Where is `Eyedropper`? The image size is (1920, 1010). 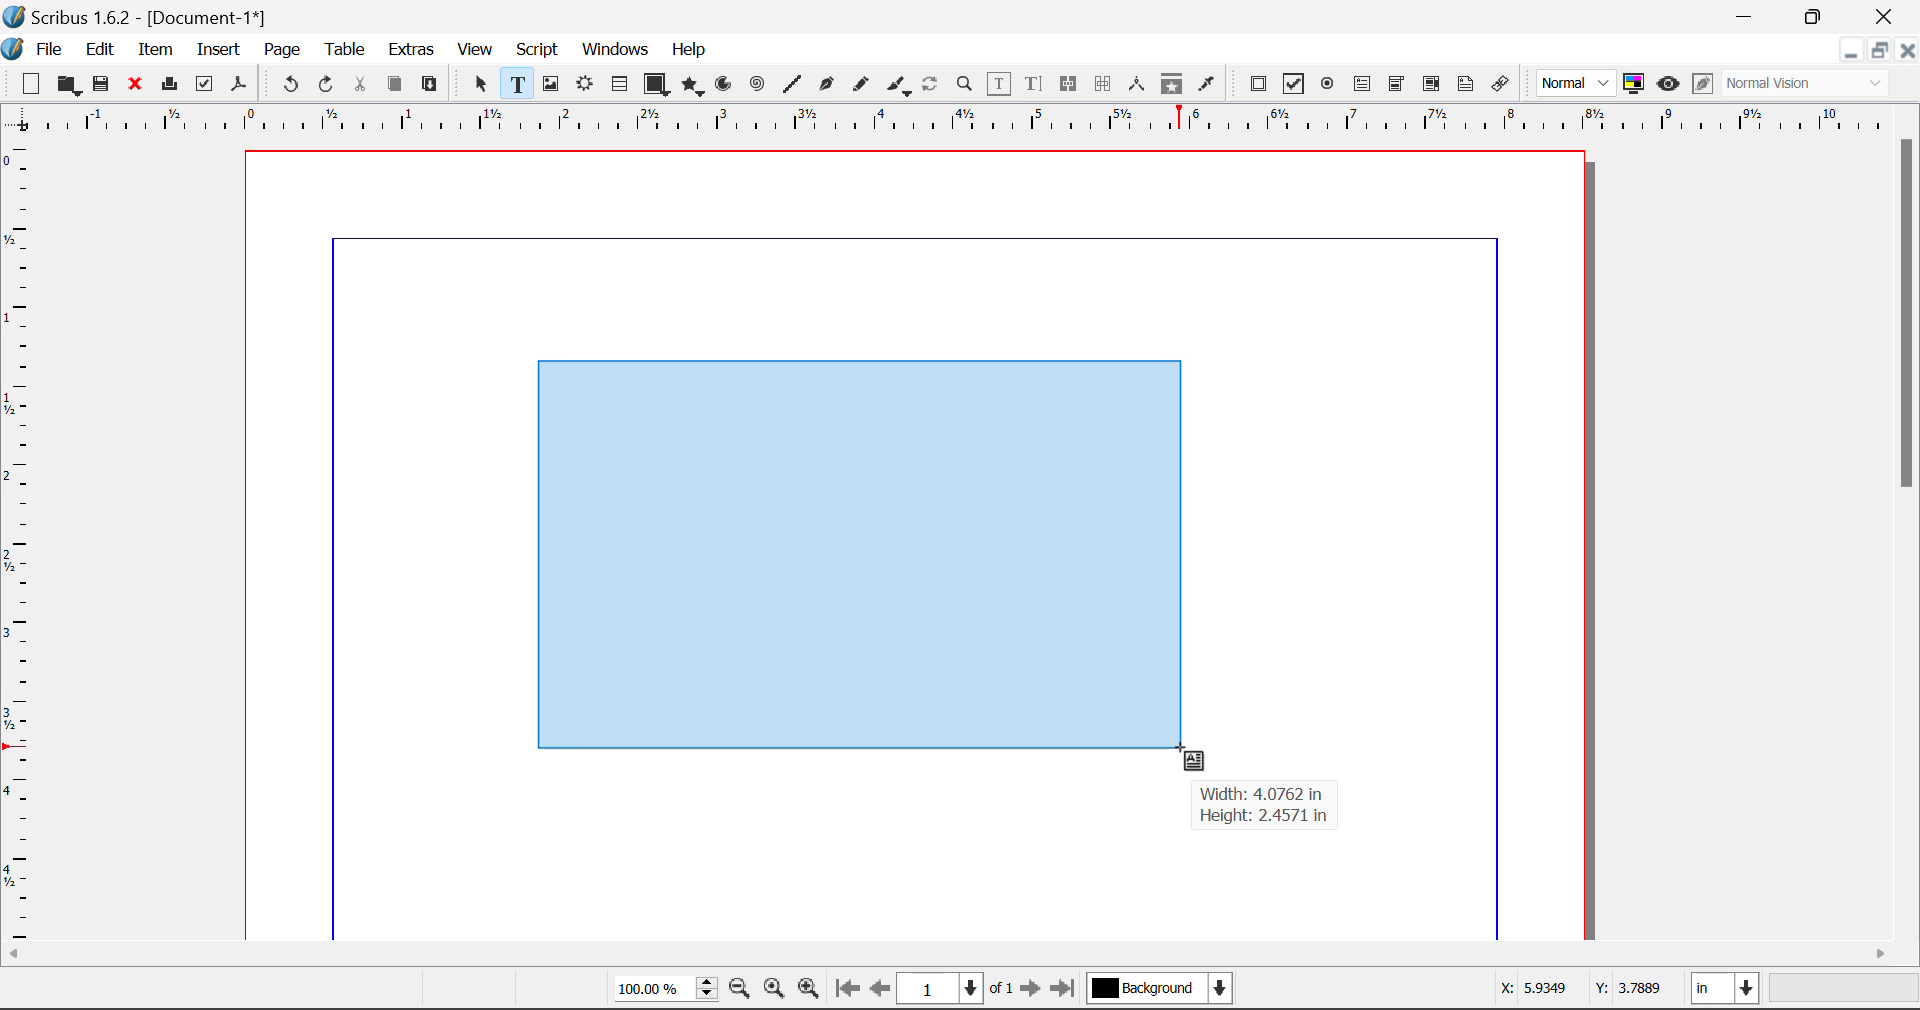
Eyedropper is located at coordinates (1207, 83).